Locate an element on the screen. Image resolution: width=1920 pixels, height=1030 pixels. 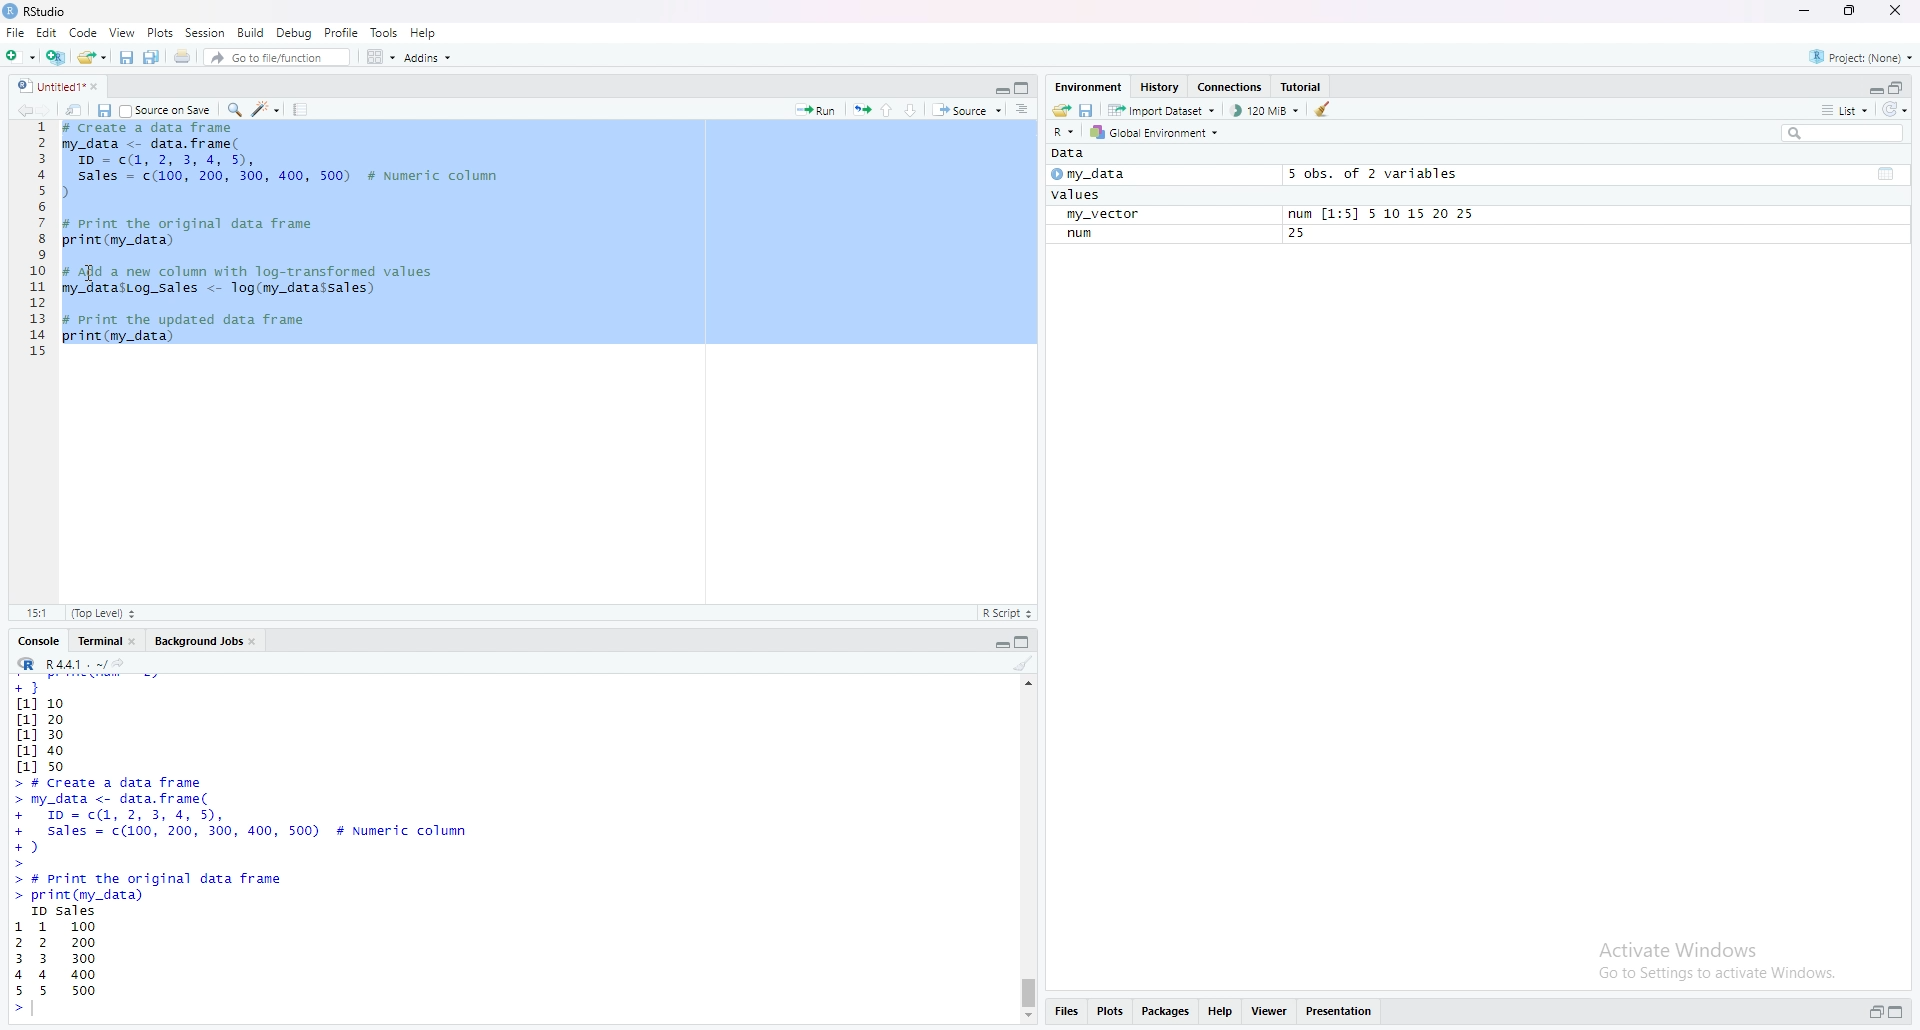
R4.4.1 . ~/ is located at coordinates (78, 667).